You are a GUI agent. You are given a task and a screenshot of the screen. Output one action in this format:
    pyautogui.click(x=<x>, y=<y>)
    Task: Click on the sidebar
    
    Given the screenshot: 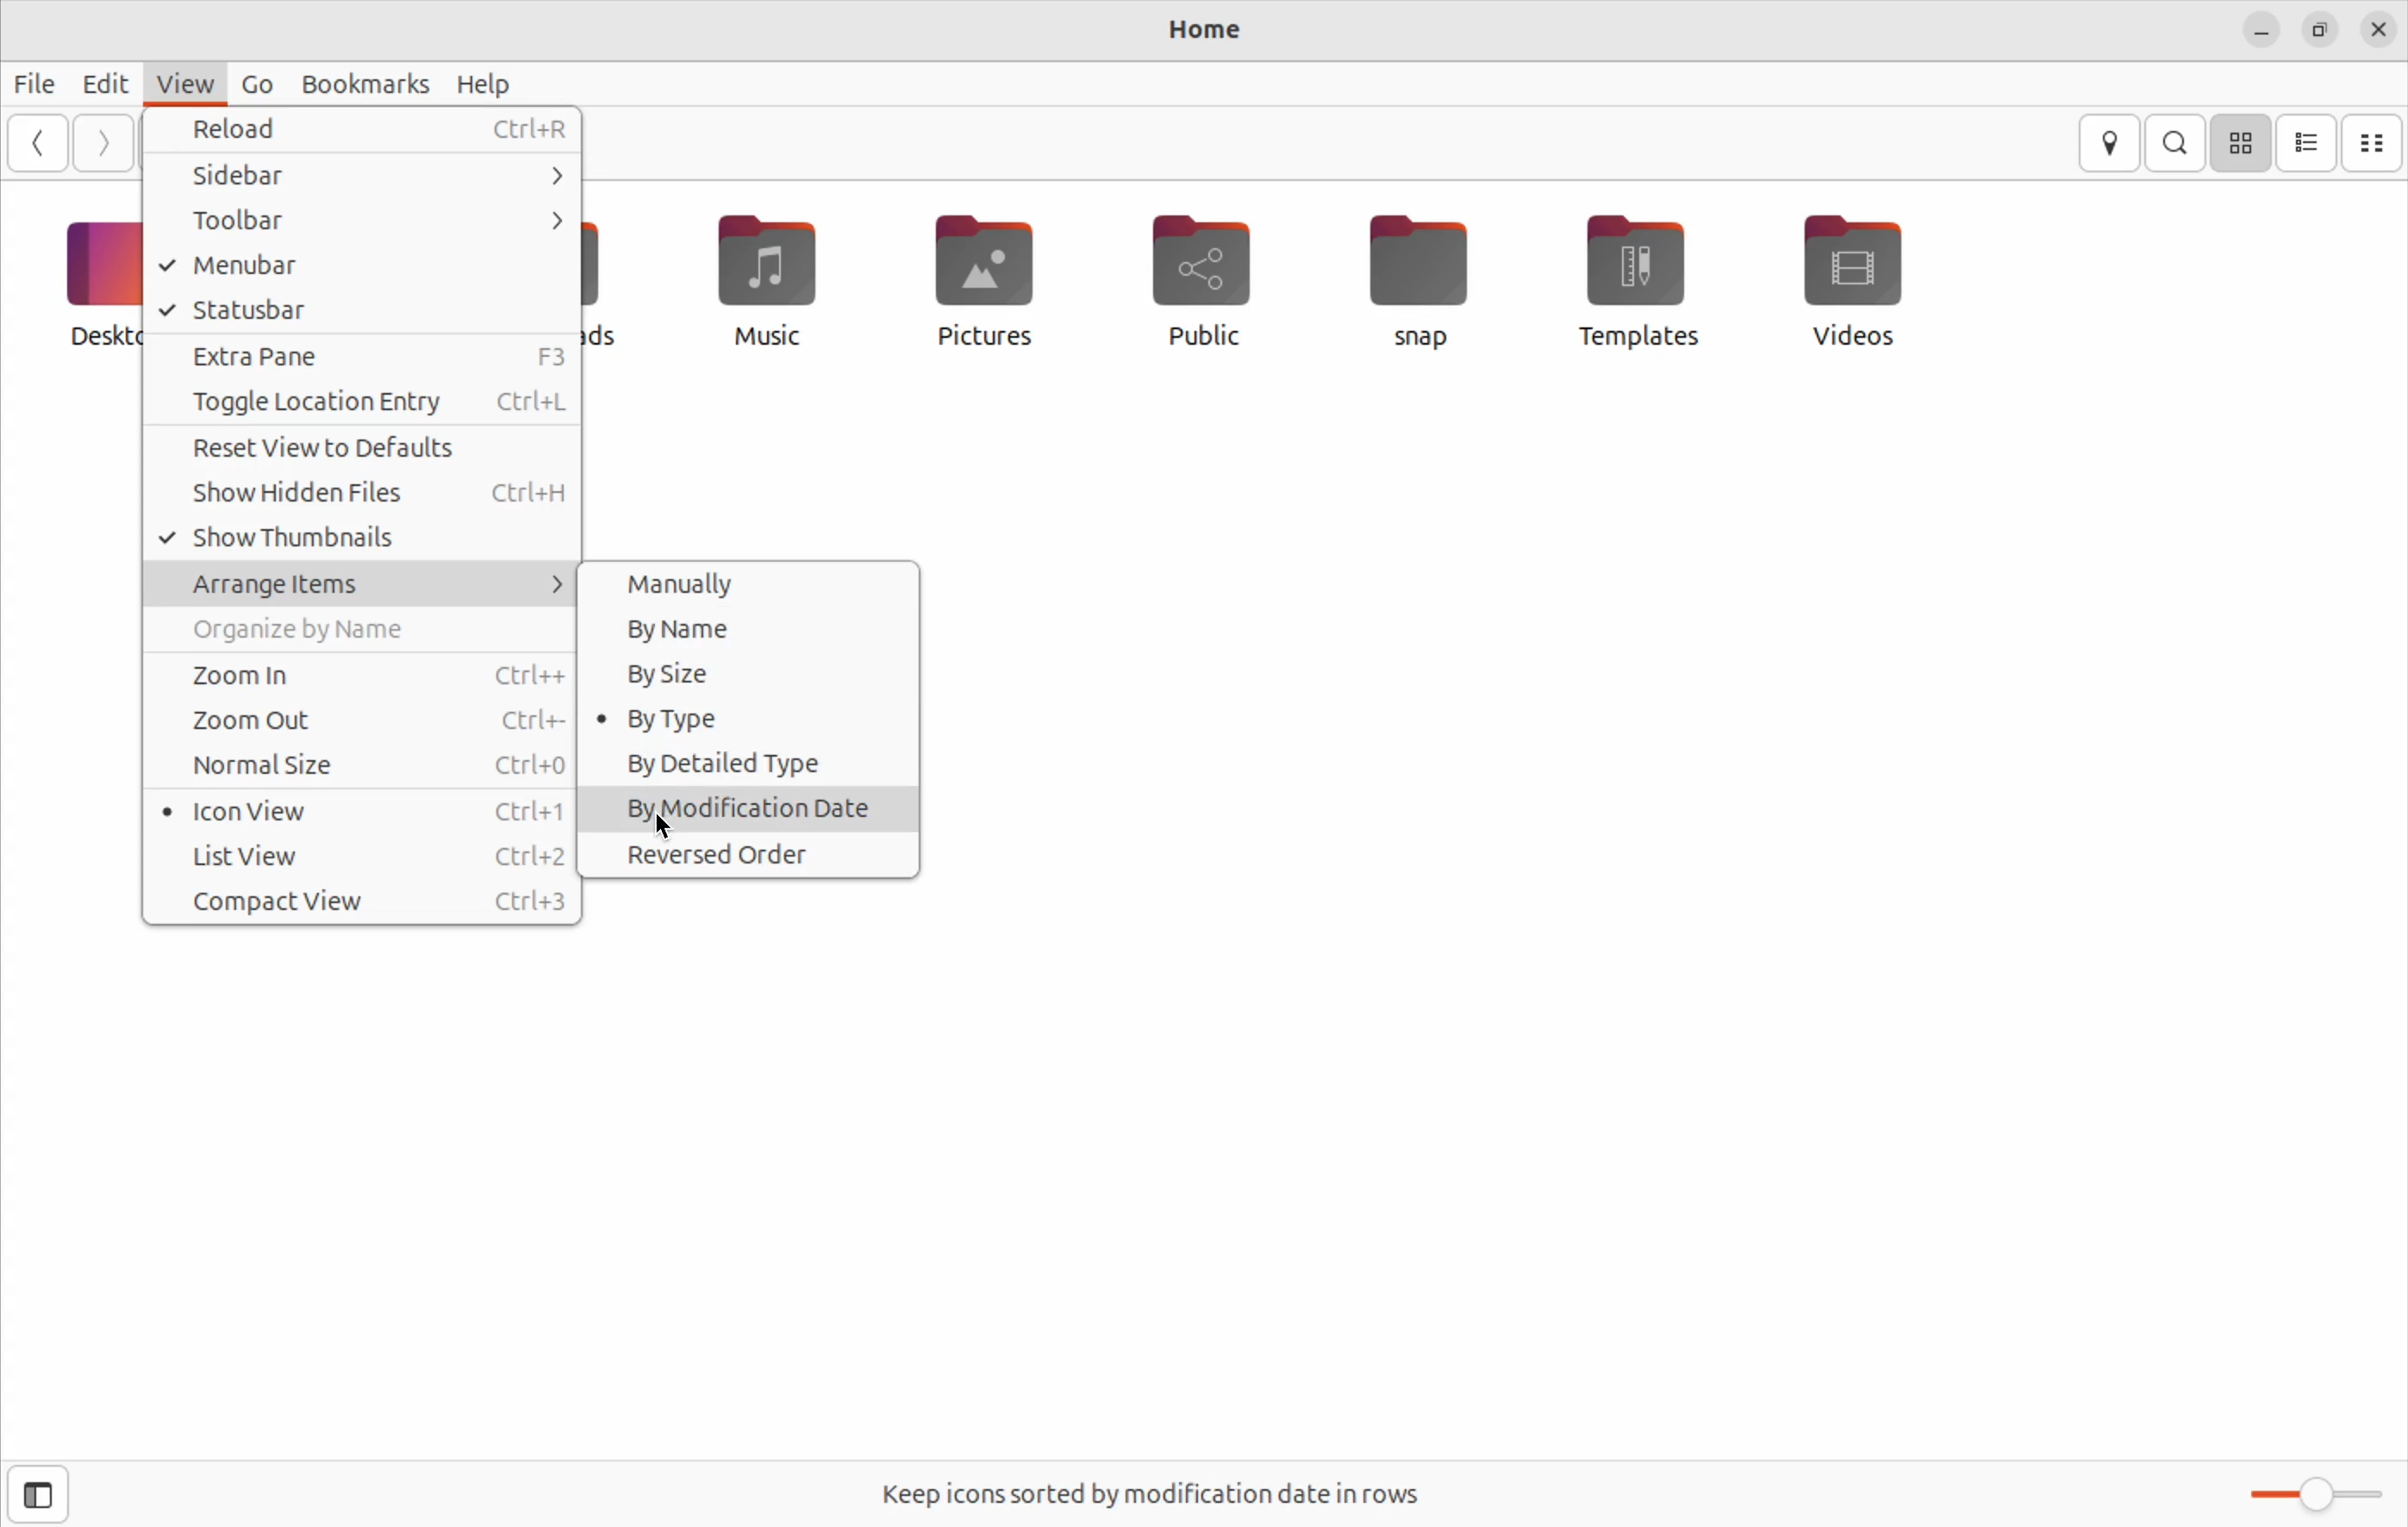 What is the action you would take?
    pyautogui.click(x=368, y=179)
    